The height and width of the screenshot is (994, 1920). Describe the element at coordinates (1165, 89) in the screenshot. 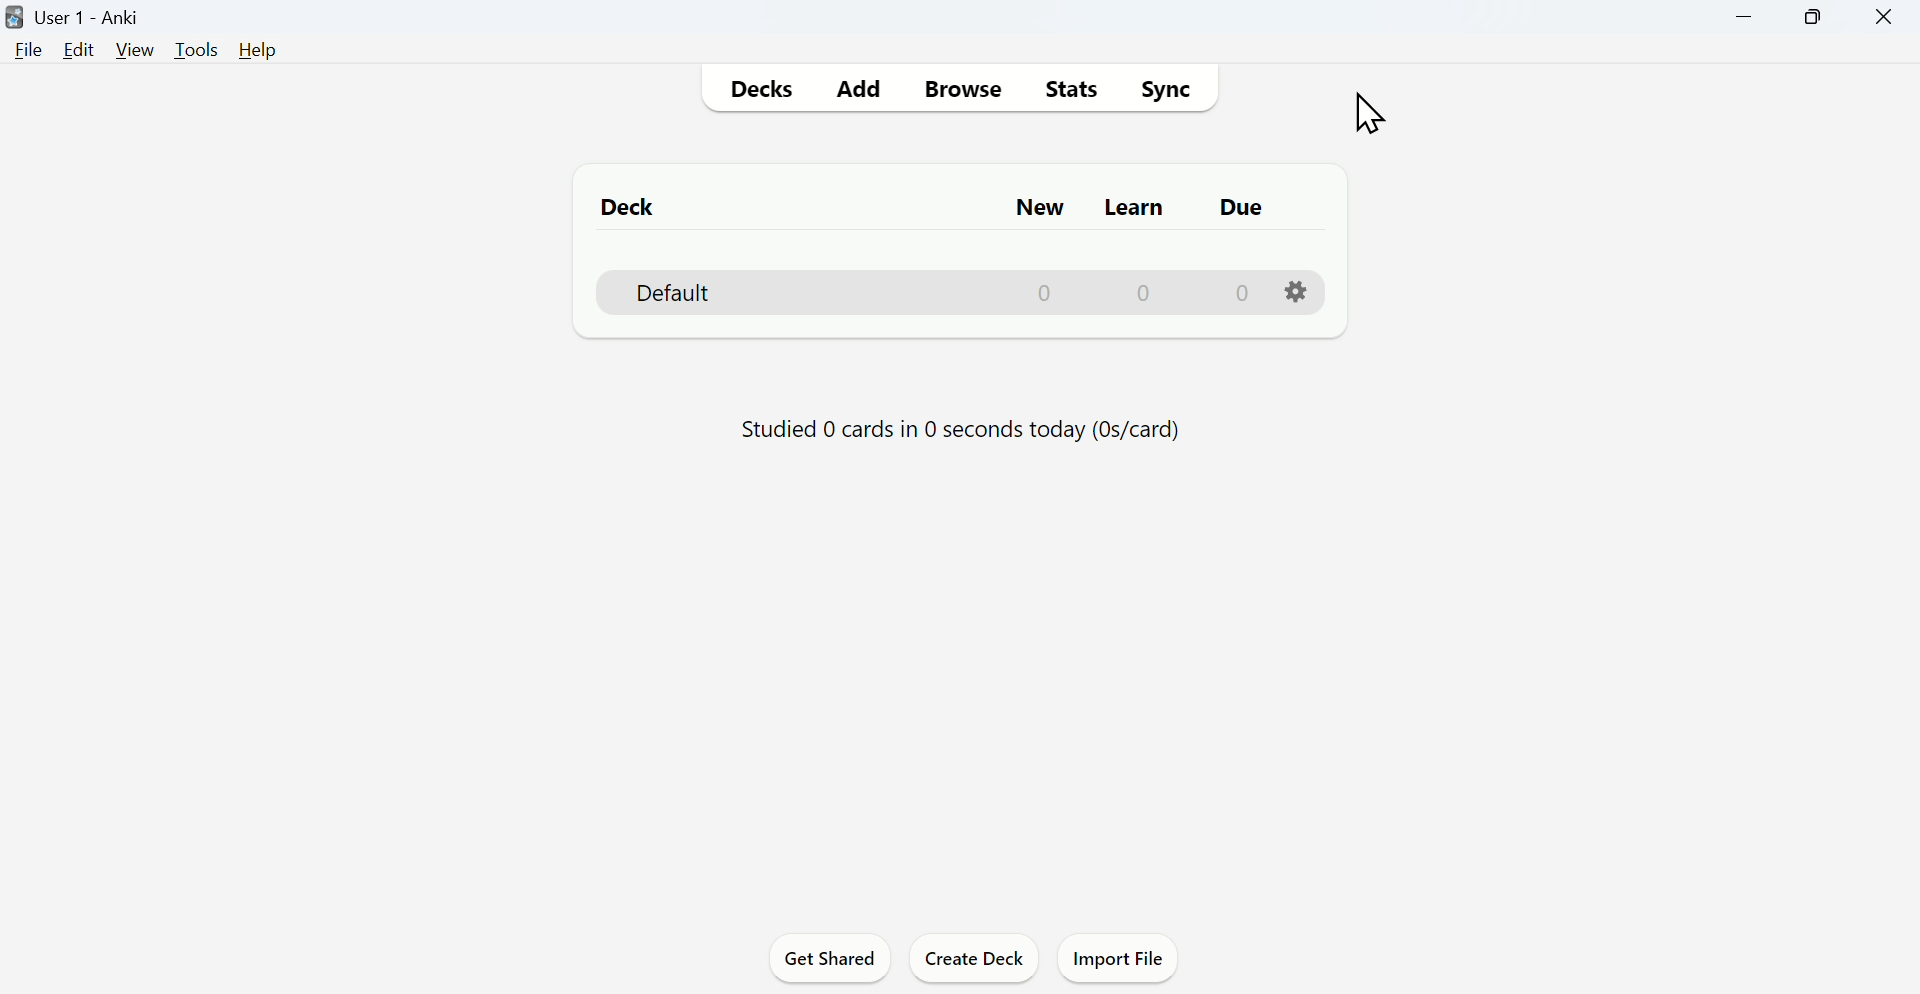

I see `Sync` at that location.